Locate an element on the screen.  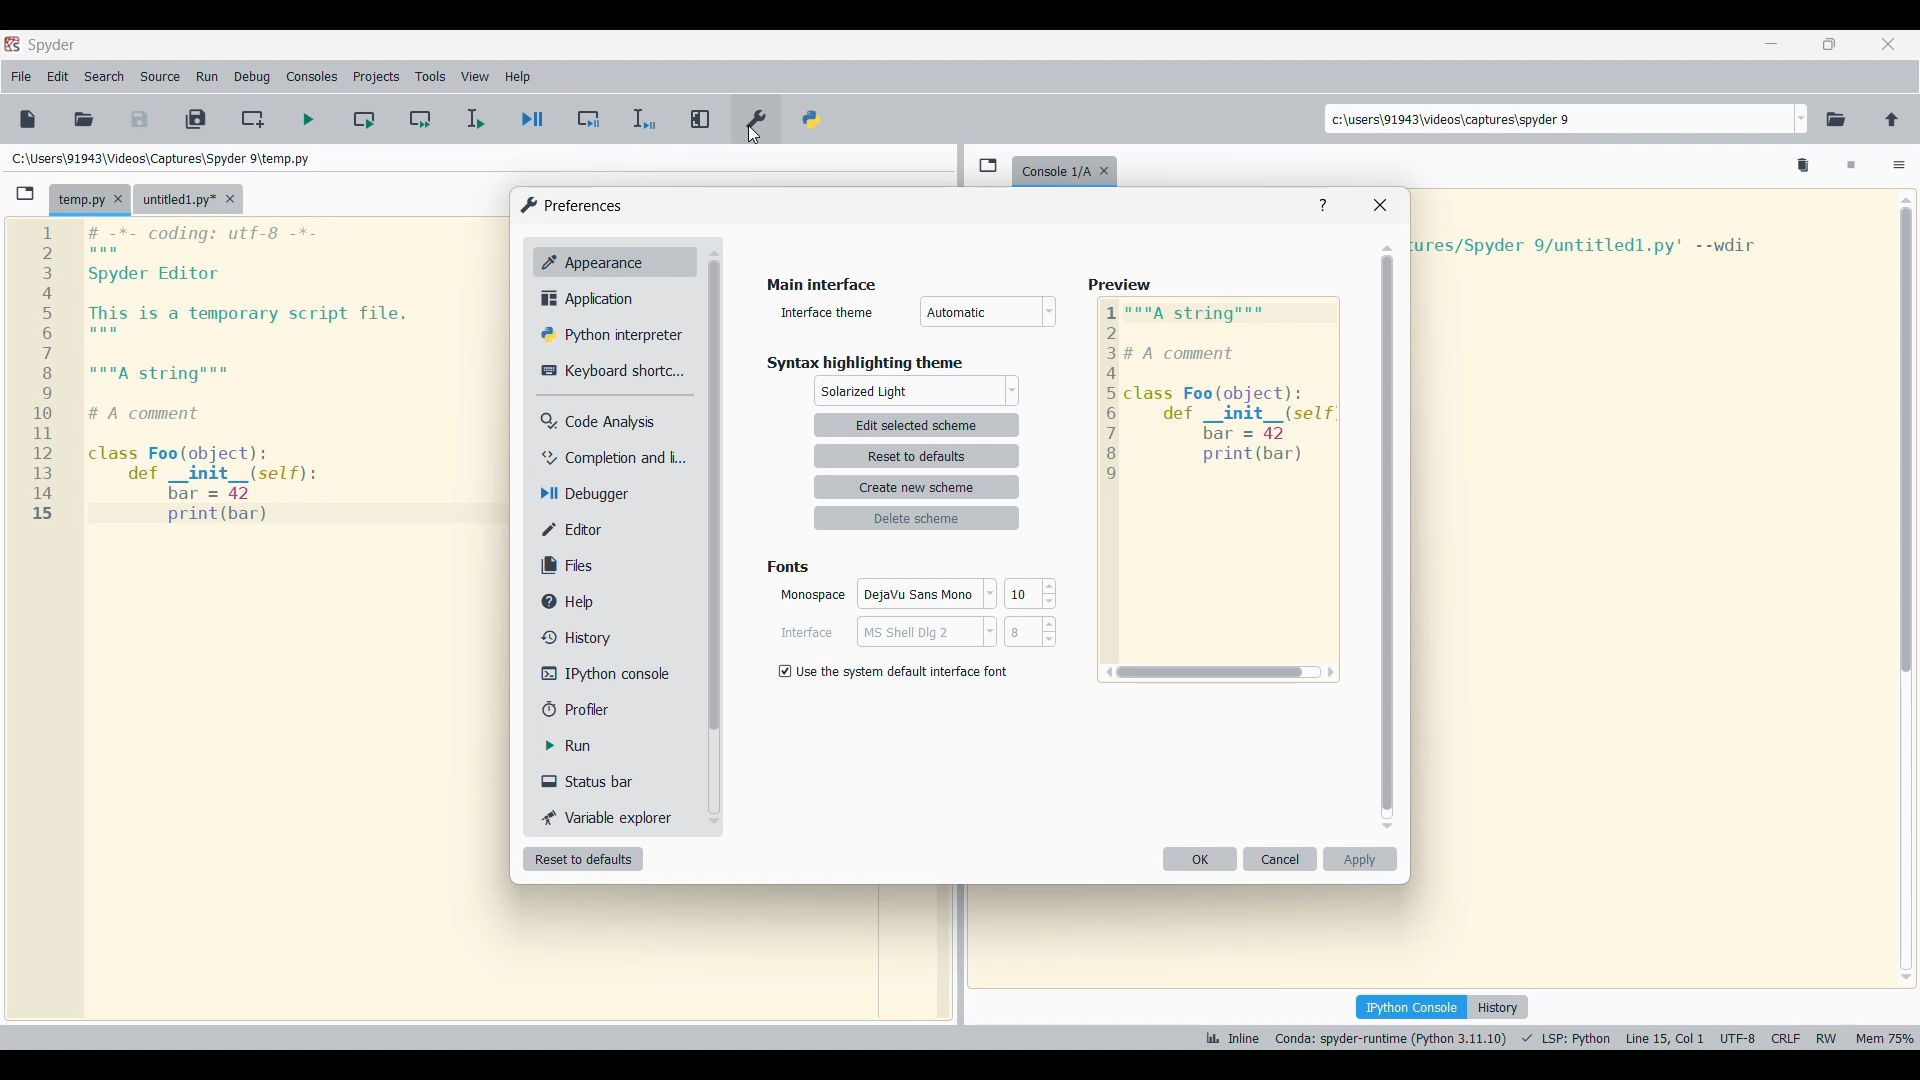
Interrupt kernel is located at coordinates (1852, 166).